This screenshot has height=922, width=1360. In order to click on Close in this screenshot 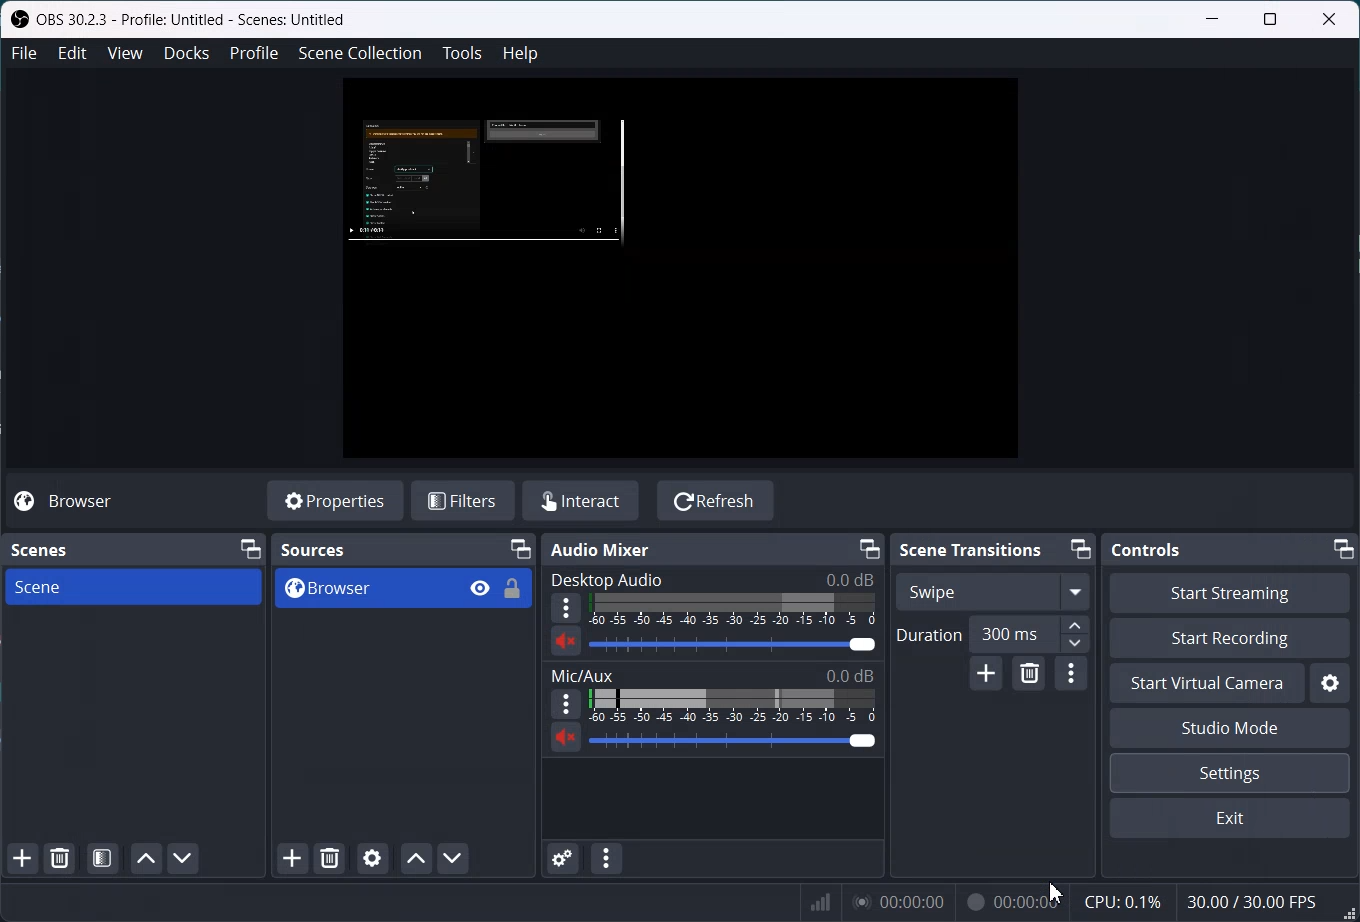, I will do `click(1329, 19)`.